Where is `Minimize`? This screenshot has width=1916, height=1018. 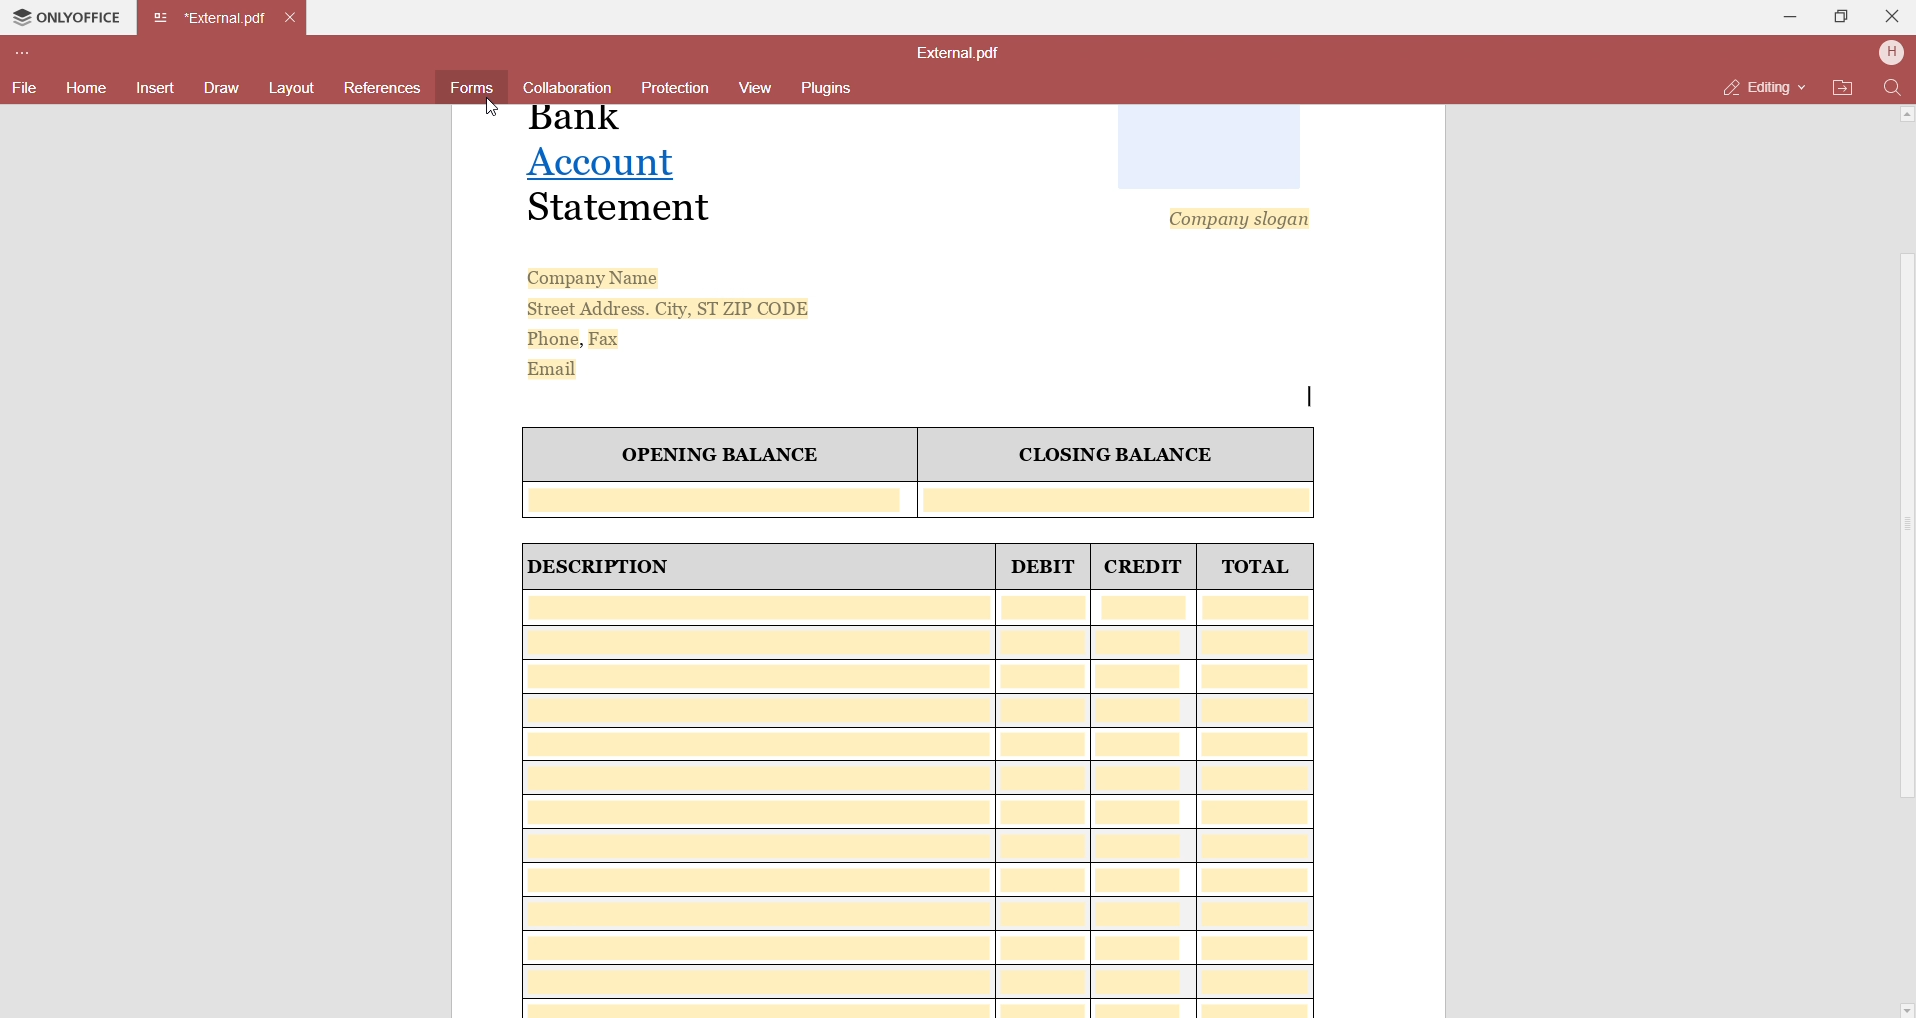
Minimize is located at coordinates (1783, 16).